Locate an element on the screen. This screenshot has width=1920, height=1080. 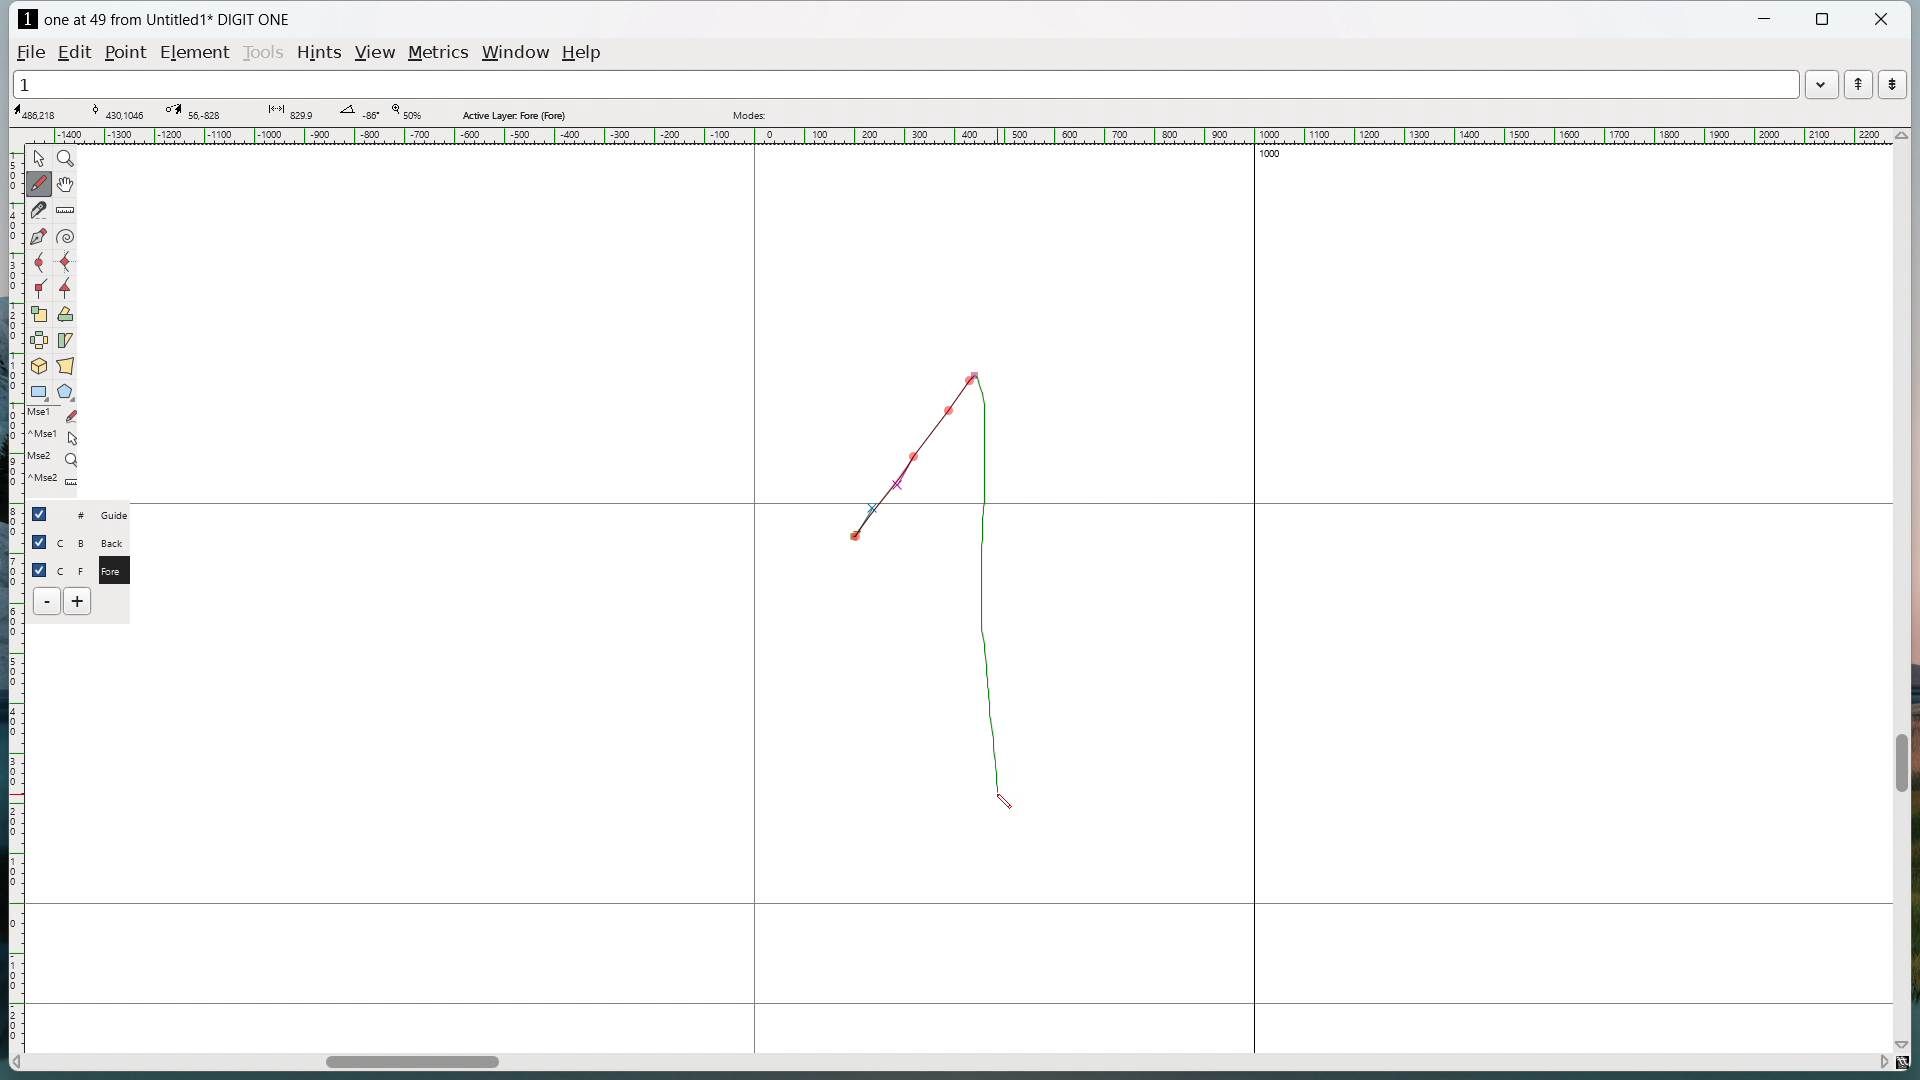
checkbox is located at coordinates (43, 513).